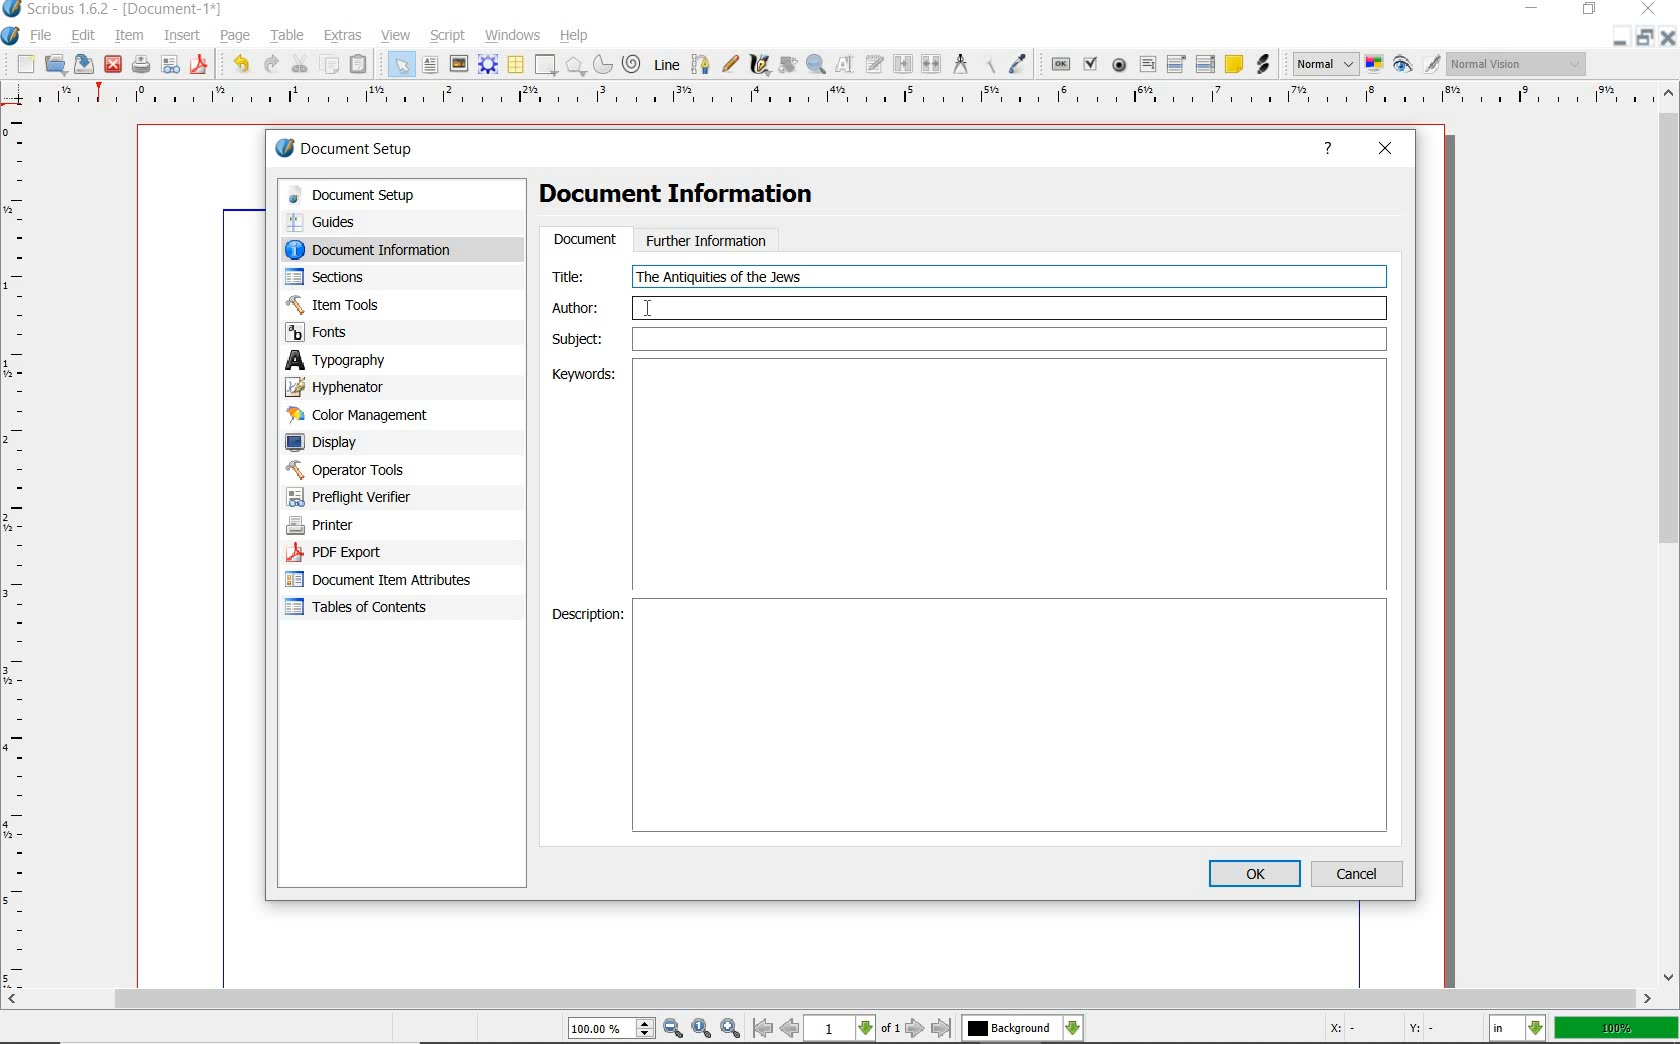 The width and height of the screenshot is (1680, 1044). Describe the element at coordinates (1328, 151) in the screenshot. I see `help` at that location.